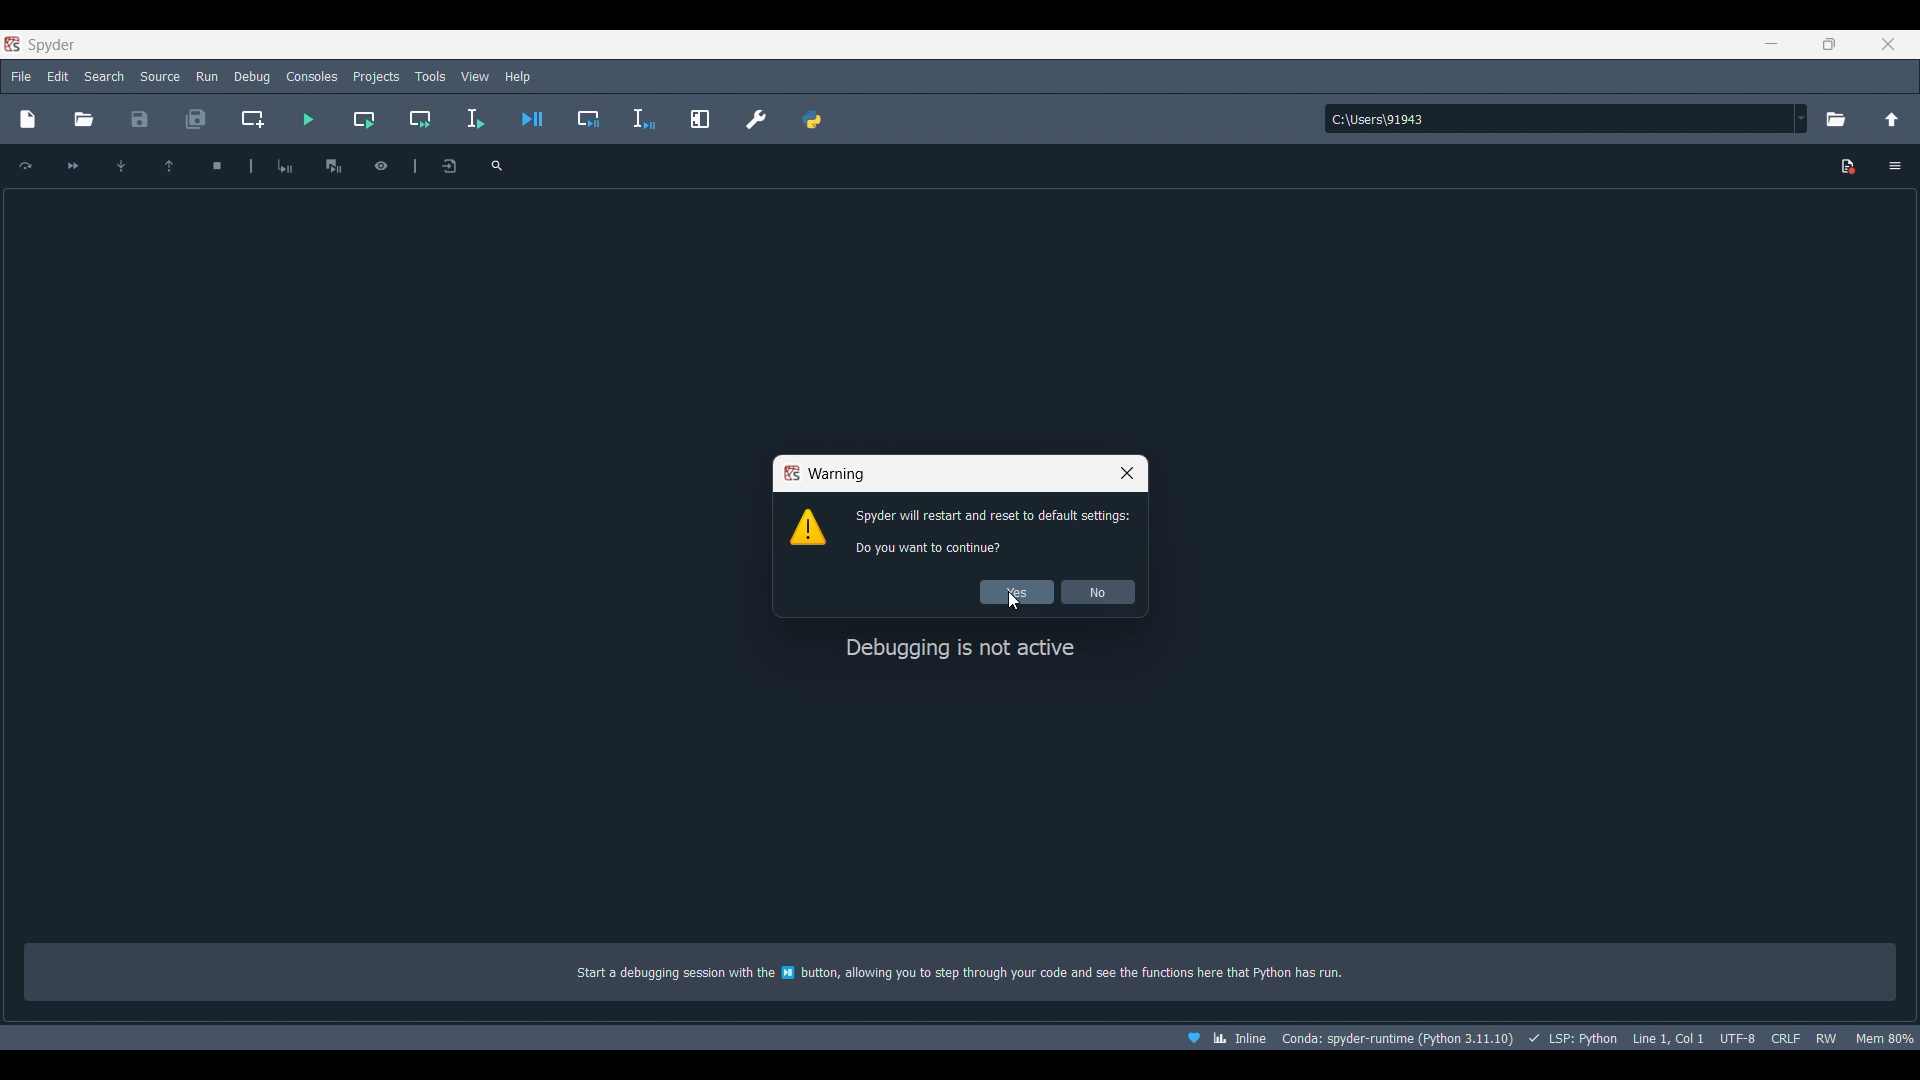 The image size is (1920, 1080). Describe the element at coordinates (169, 164) in the screenshot. I see `move up` at that location.